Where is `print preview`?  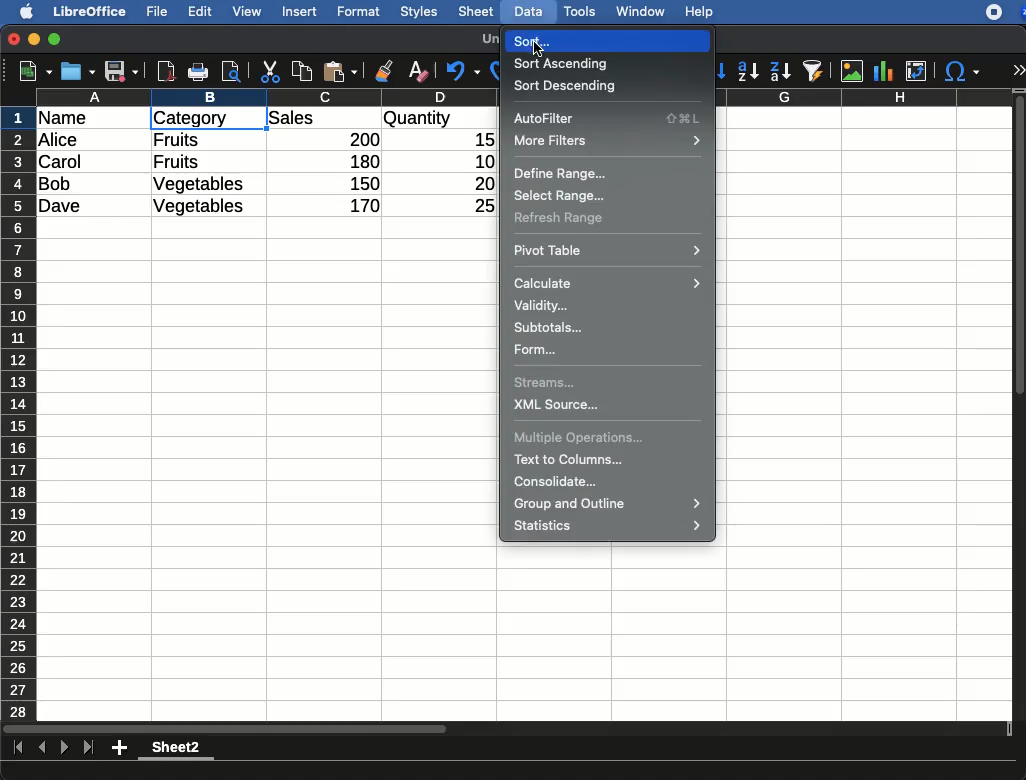 print preview is located at coordinates (231, 73).